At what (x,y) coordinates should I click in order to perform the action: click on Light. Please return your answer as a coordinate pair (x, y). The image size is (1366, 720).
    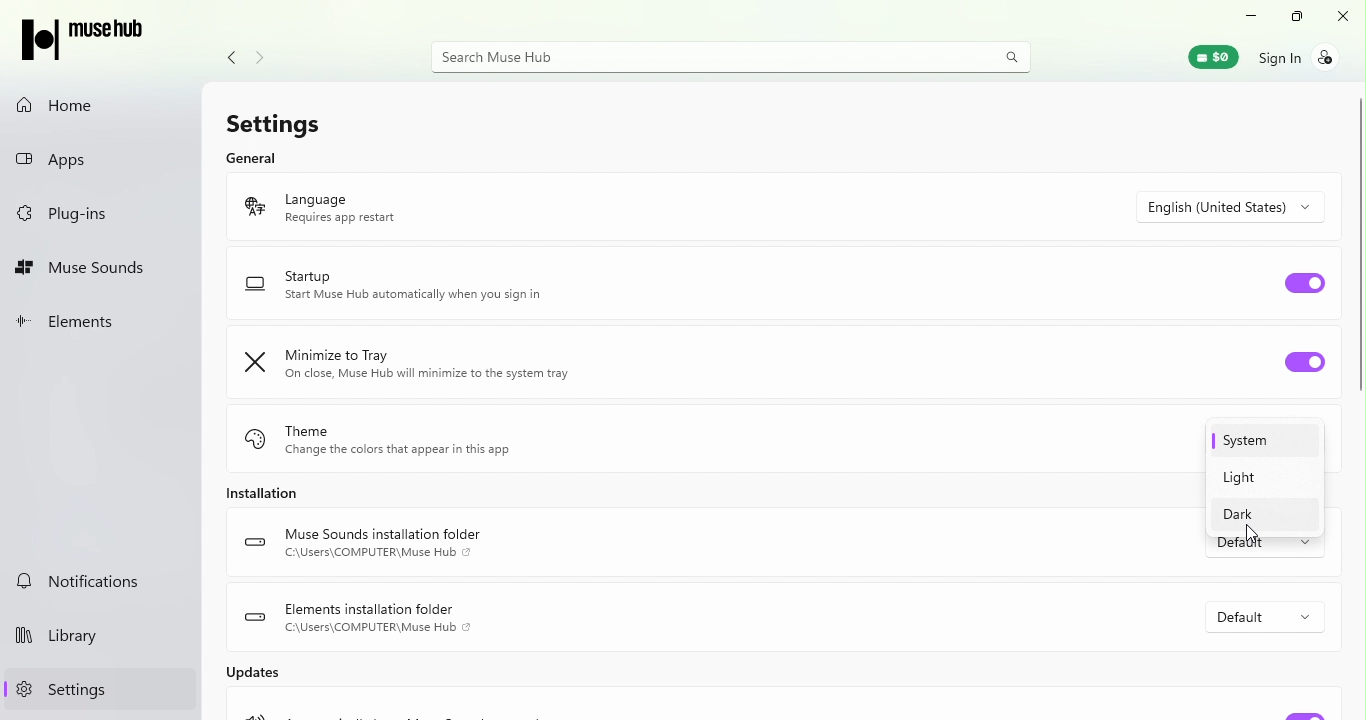
    Looking at the image, I should click on (1261, 479).